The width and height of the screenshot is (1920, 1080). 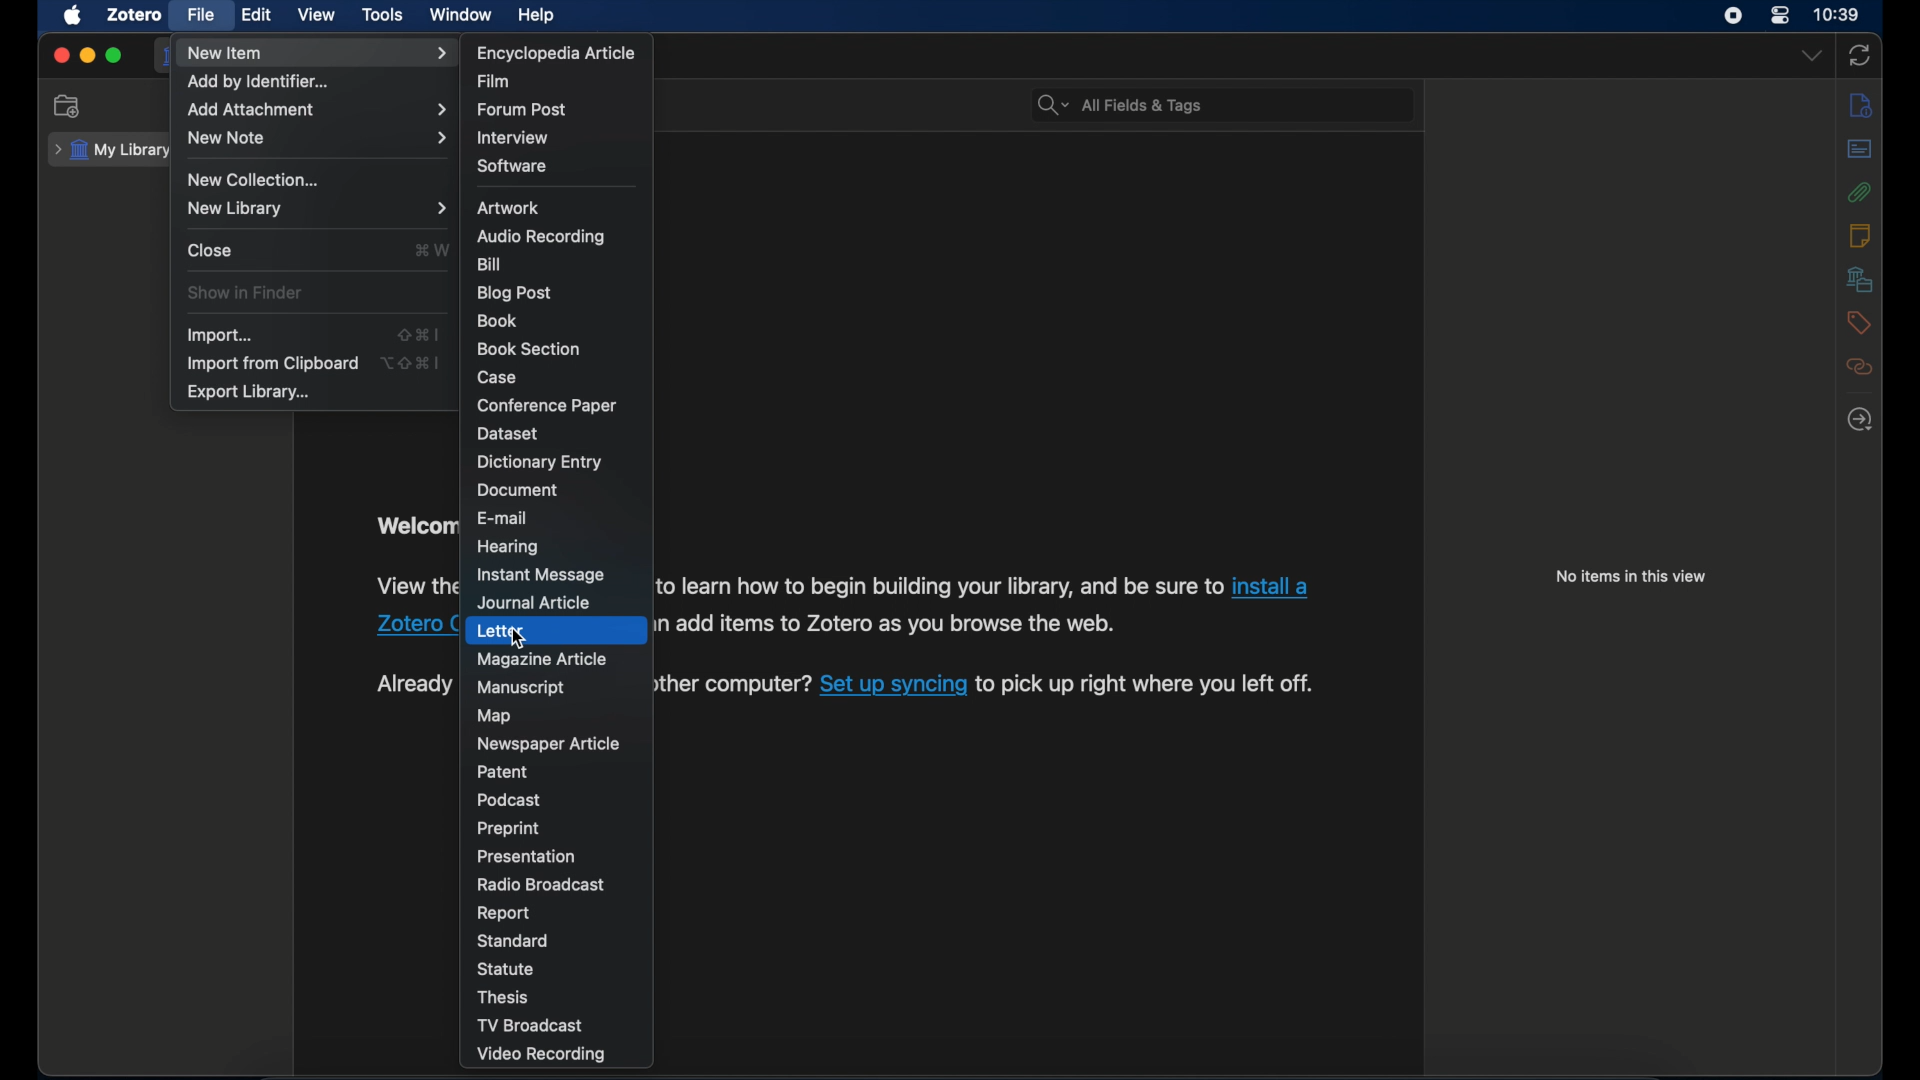 I want to click on shortcut, so click(x=419, y=336).